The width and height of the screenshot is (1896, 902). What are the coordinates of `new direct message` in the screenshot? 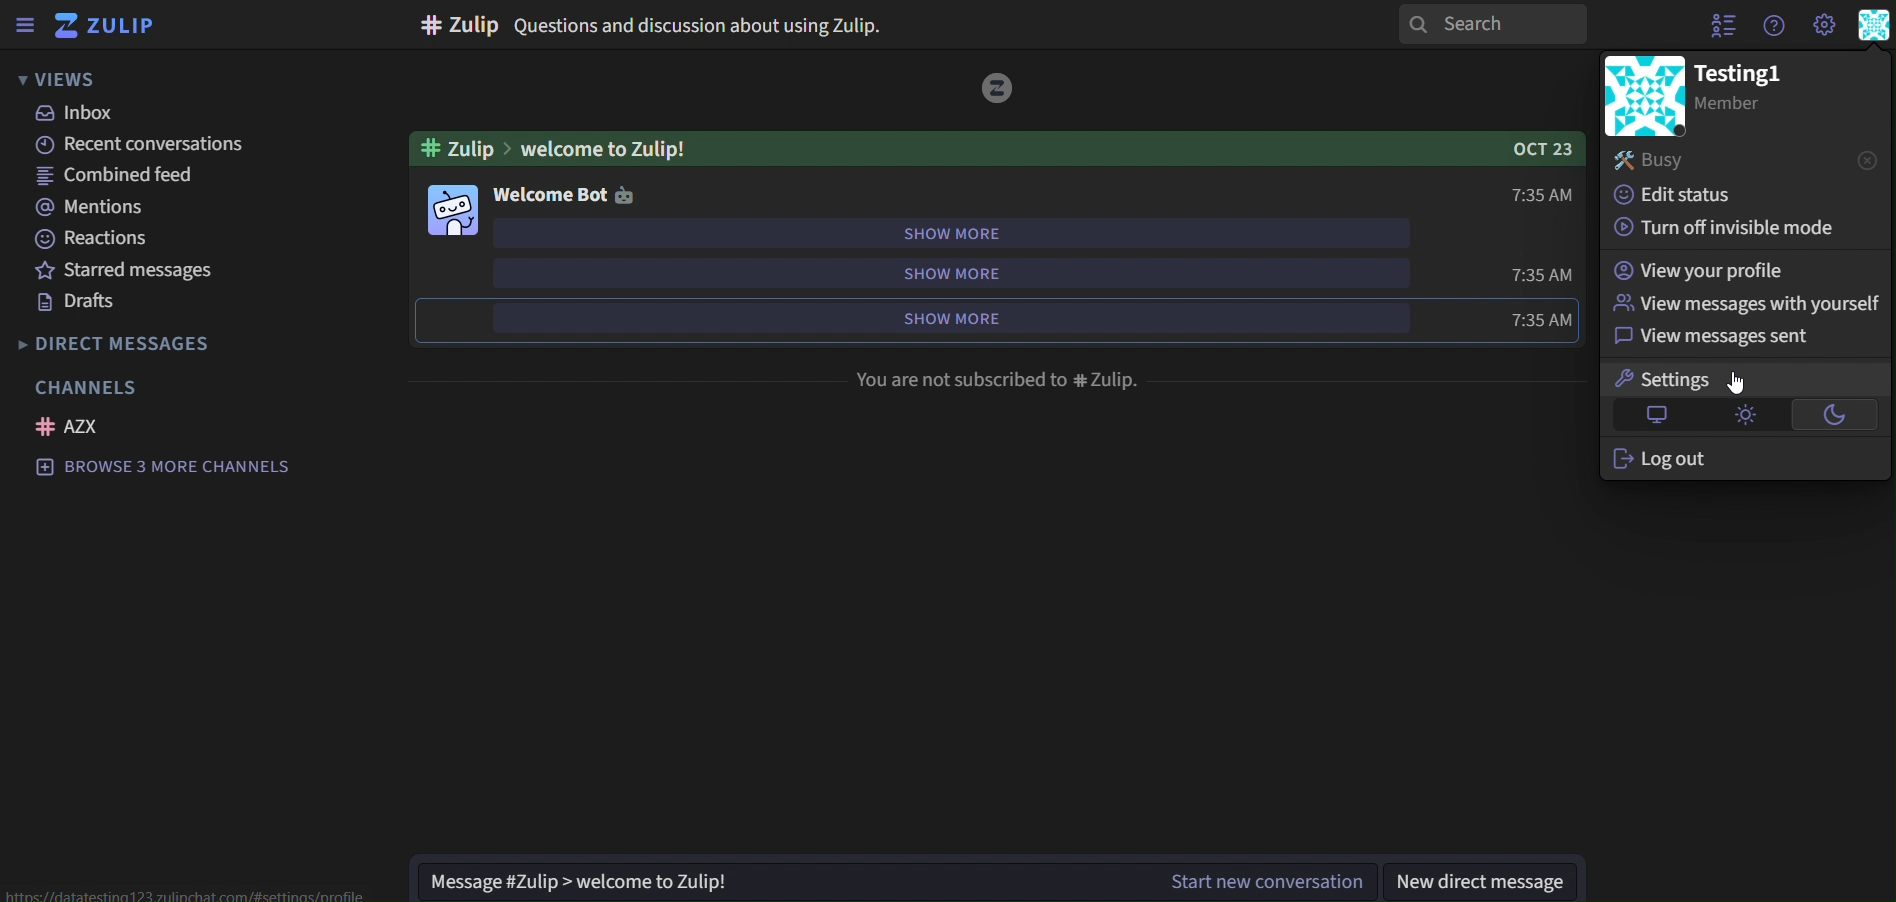 It's located at (1480, 878).